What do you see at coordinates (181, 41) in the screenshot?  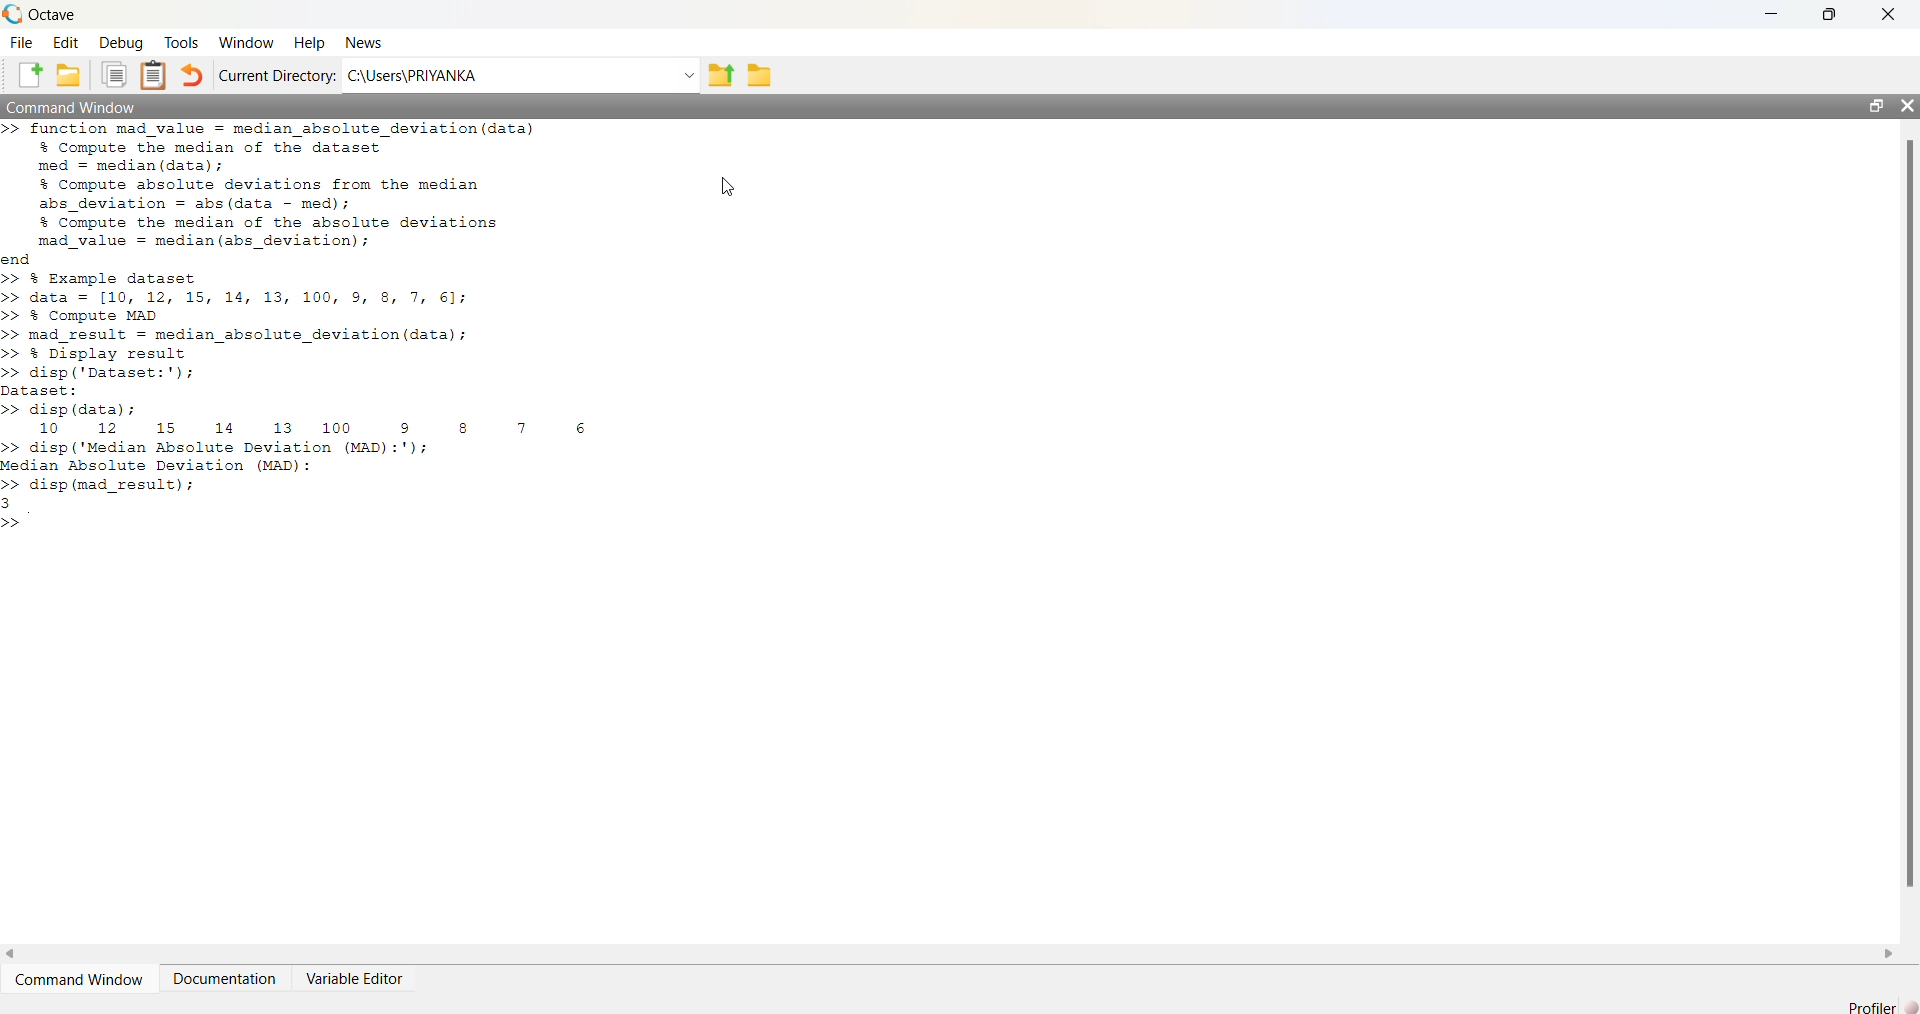 I see `Tools` at bounding box center [181, 41].